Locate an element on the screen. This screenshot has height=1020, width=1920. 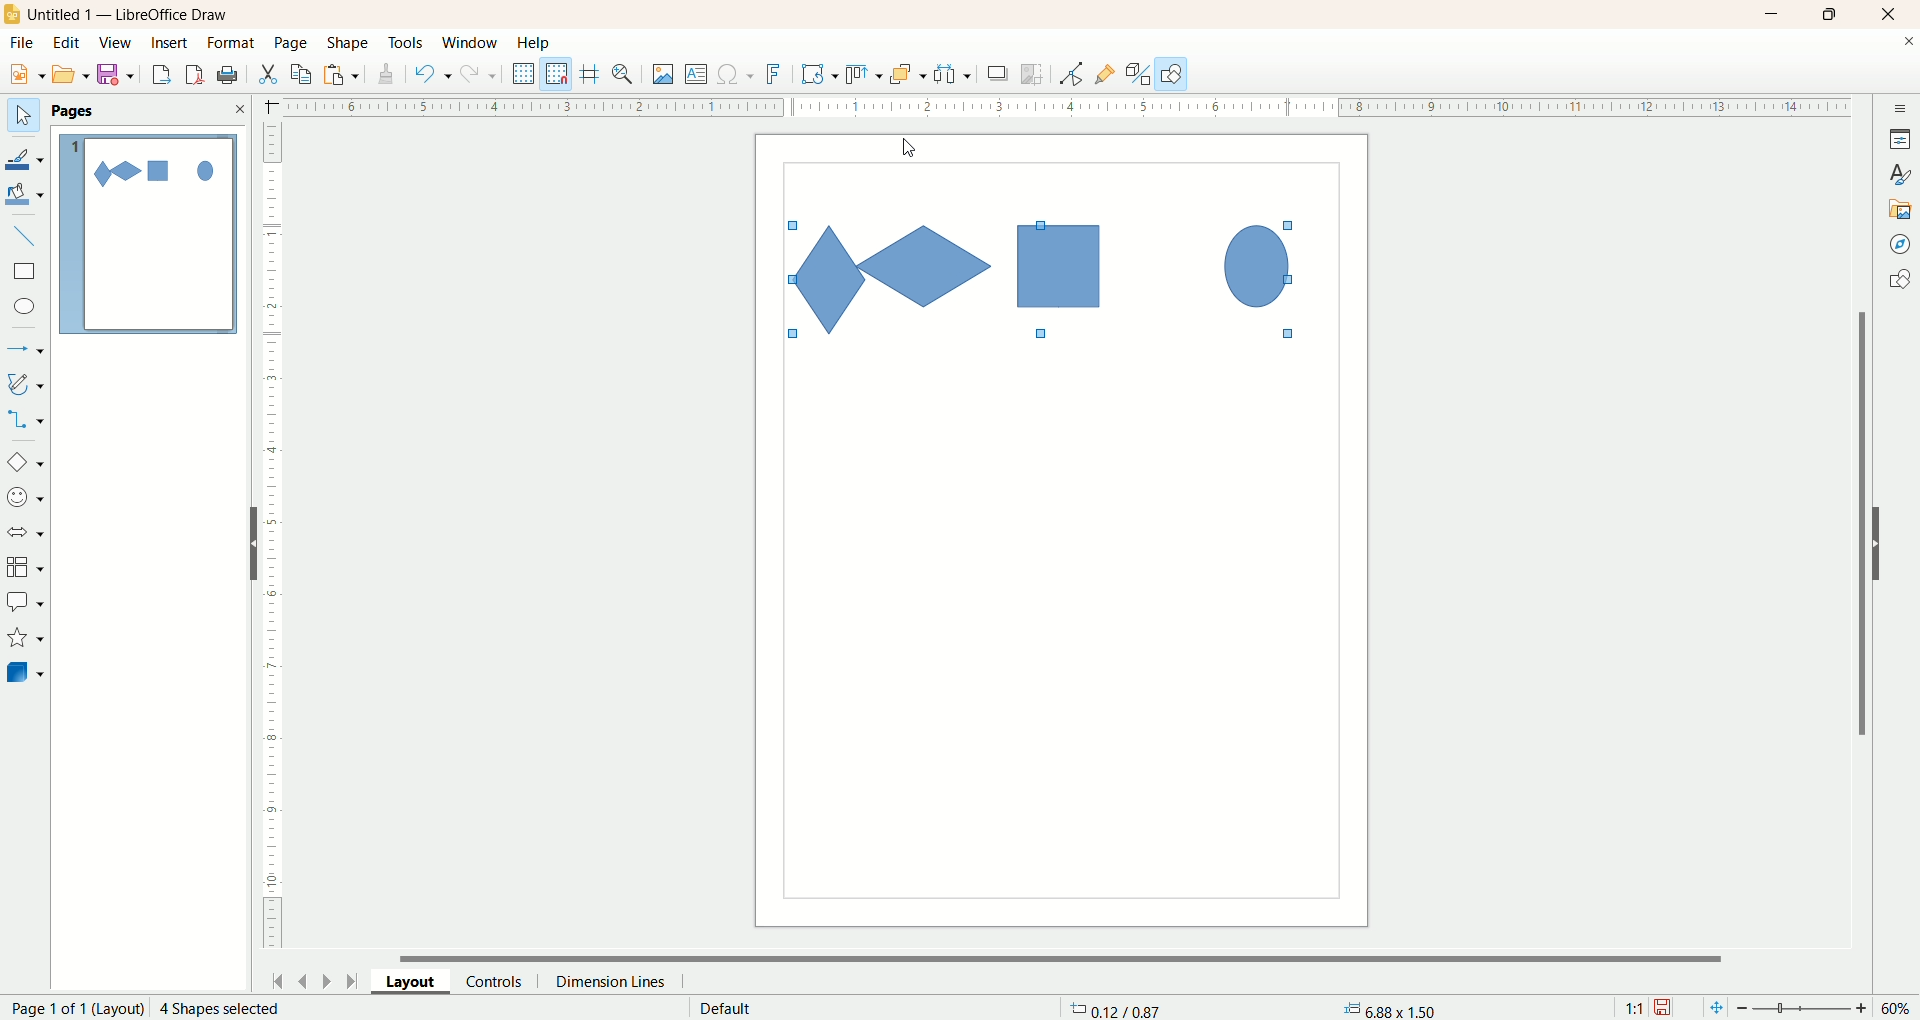
save is located at coordinates (119, 75).